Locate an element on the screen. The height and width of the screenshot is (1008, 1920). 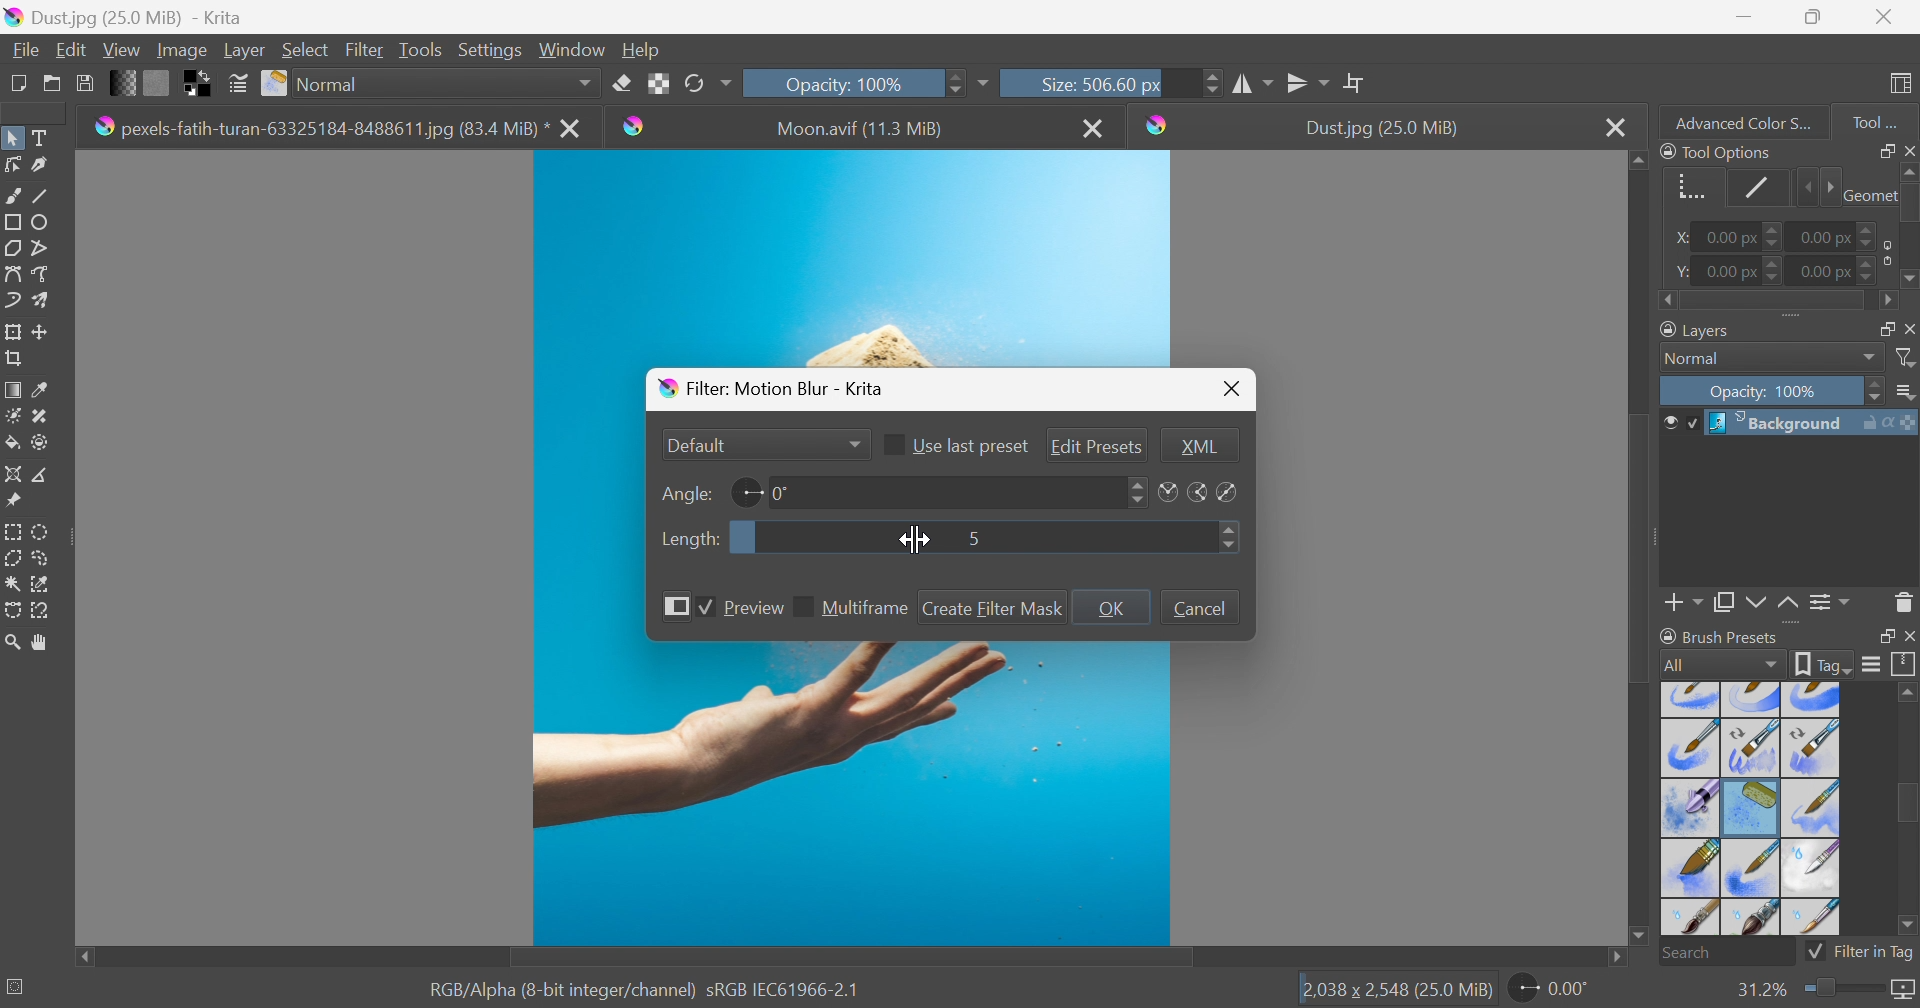
Close is located at coordinates (1884, 17).